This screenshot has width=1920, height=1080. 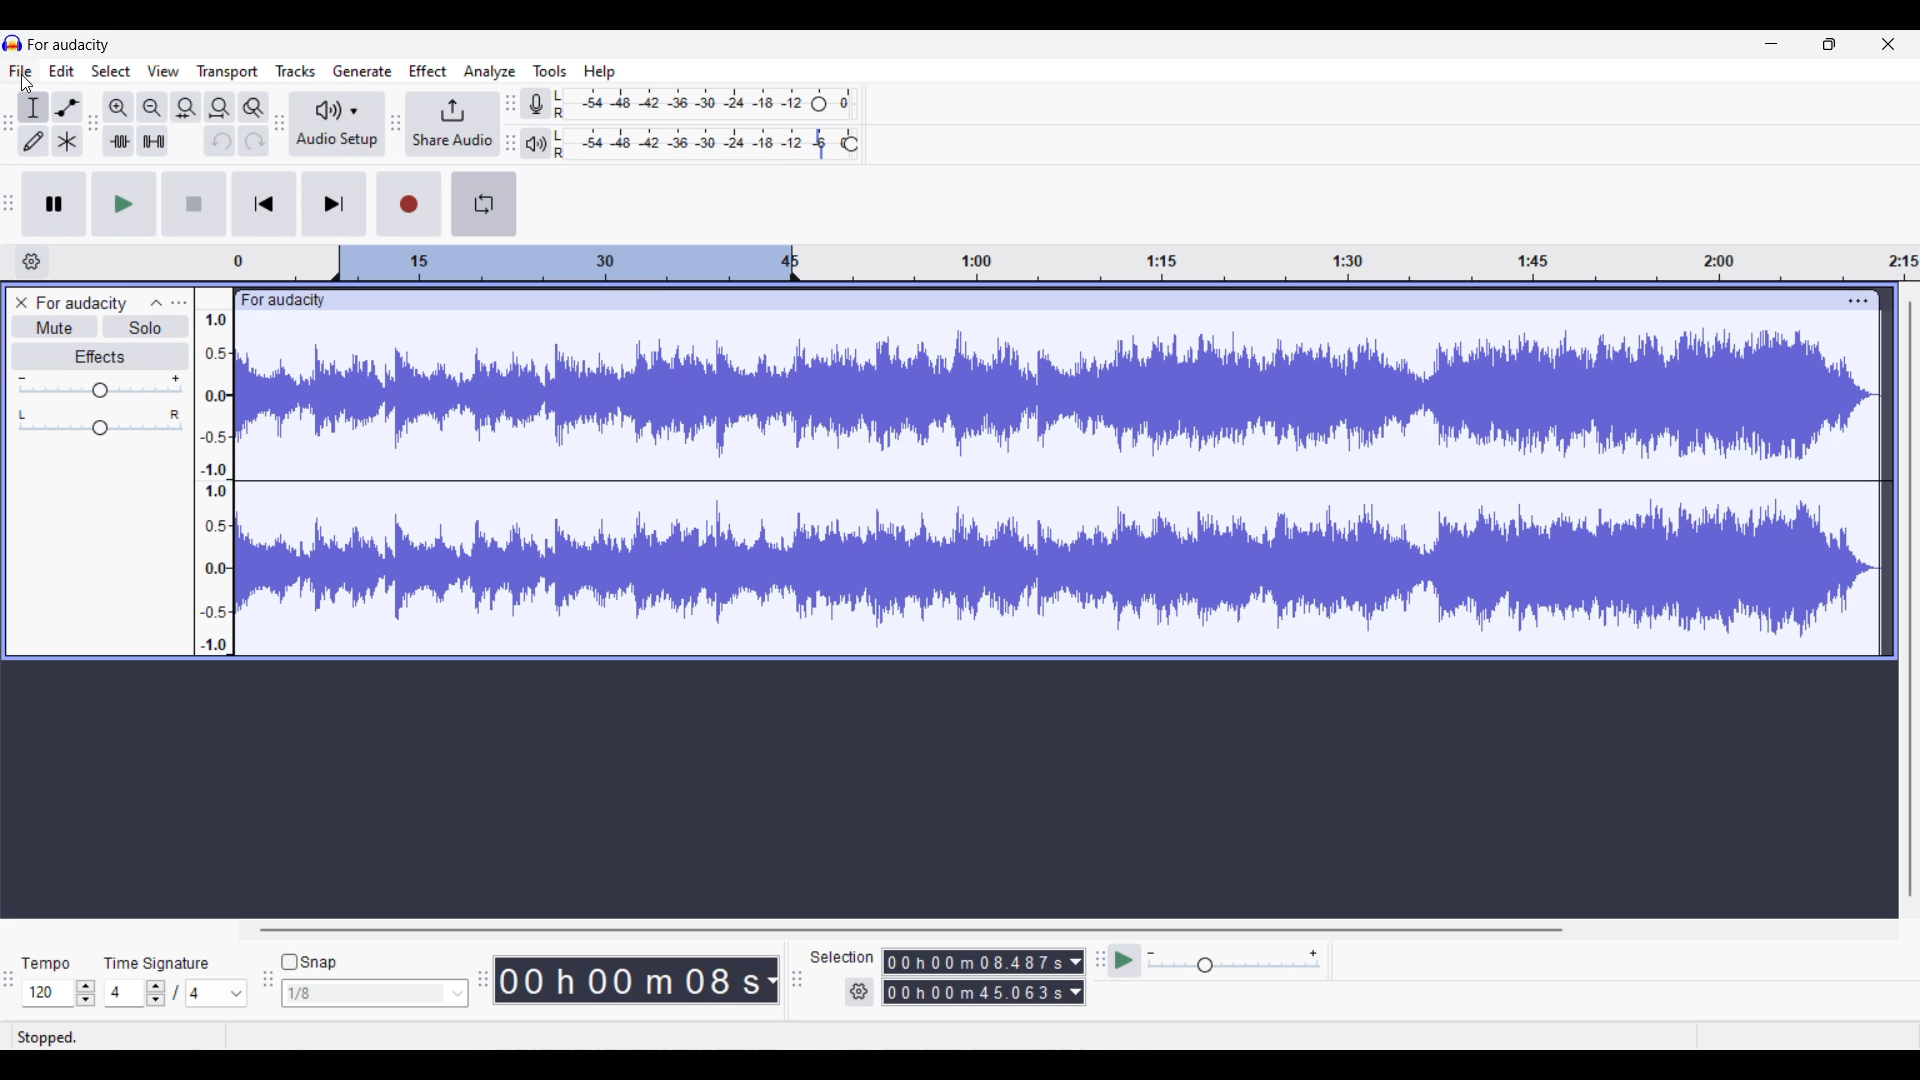 I want to click on Tools menu, so click(x=550, y=71).